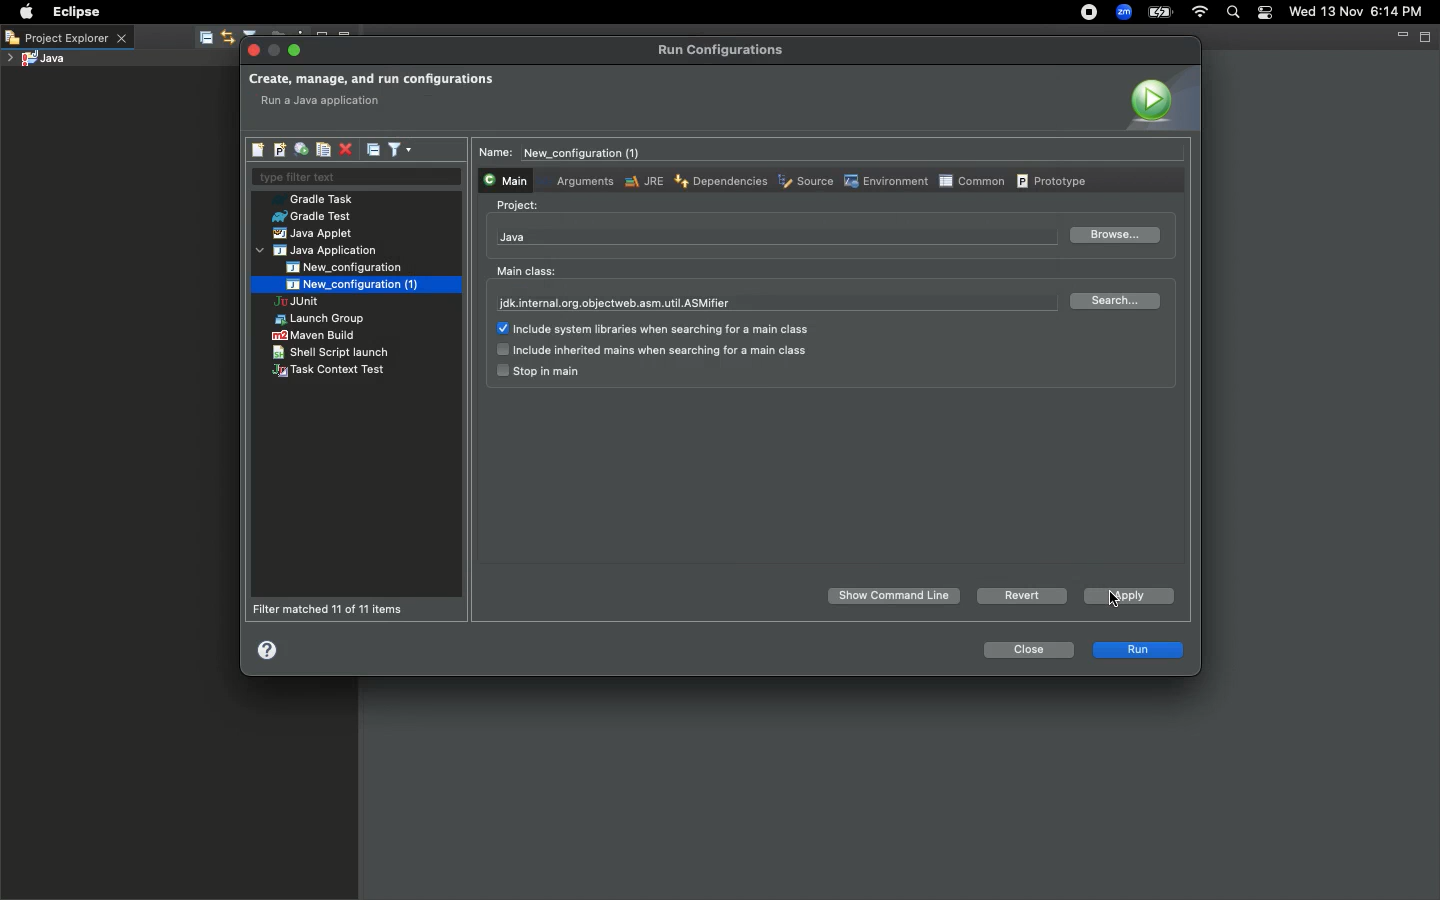  I want to click on Revert, so click(1019, 595).